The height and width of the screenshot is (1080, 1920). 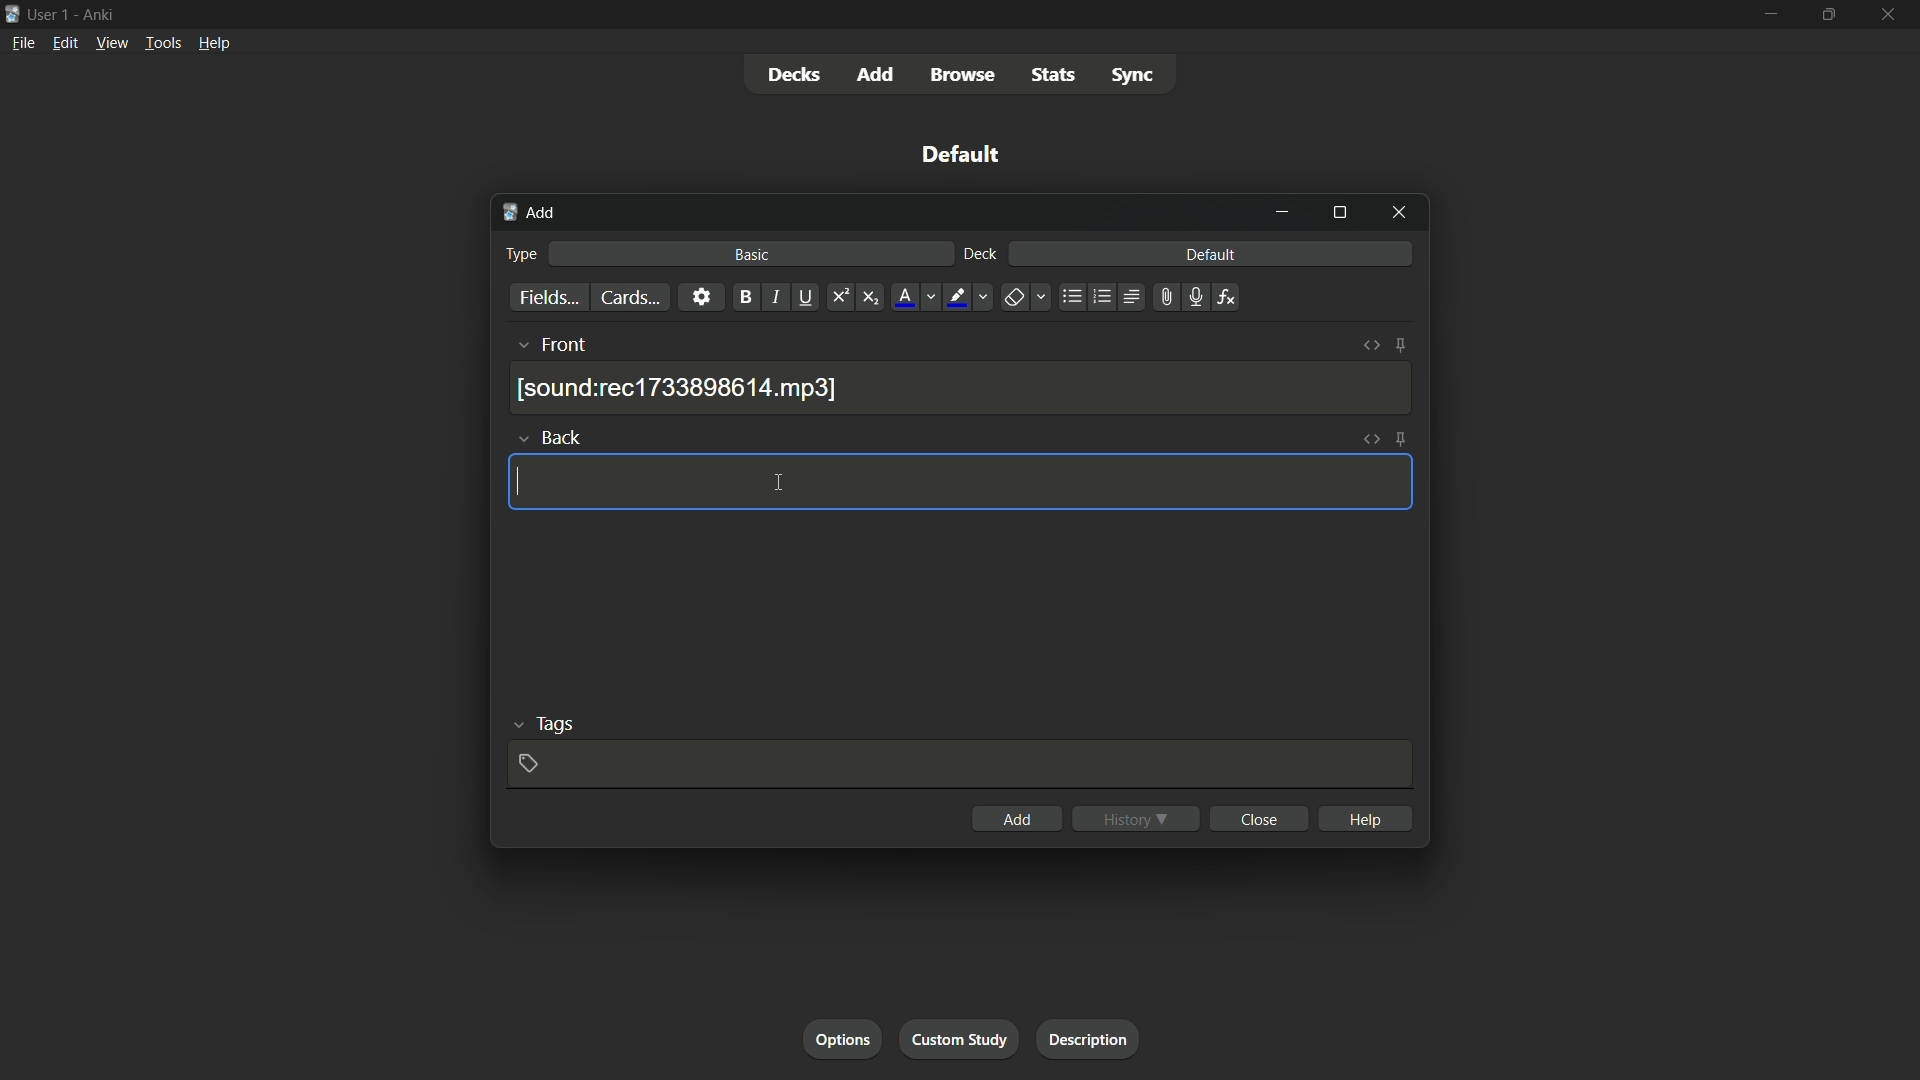 I want to click on underline, so click(x=809, y=297).